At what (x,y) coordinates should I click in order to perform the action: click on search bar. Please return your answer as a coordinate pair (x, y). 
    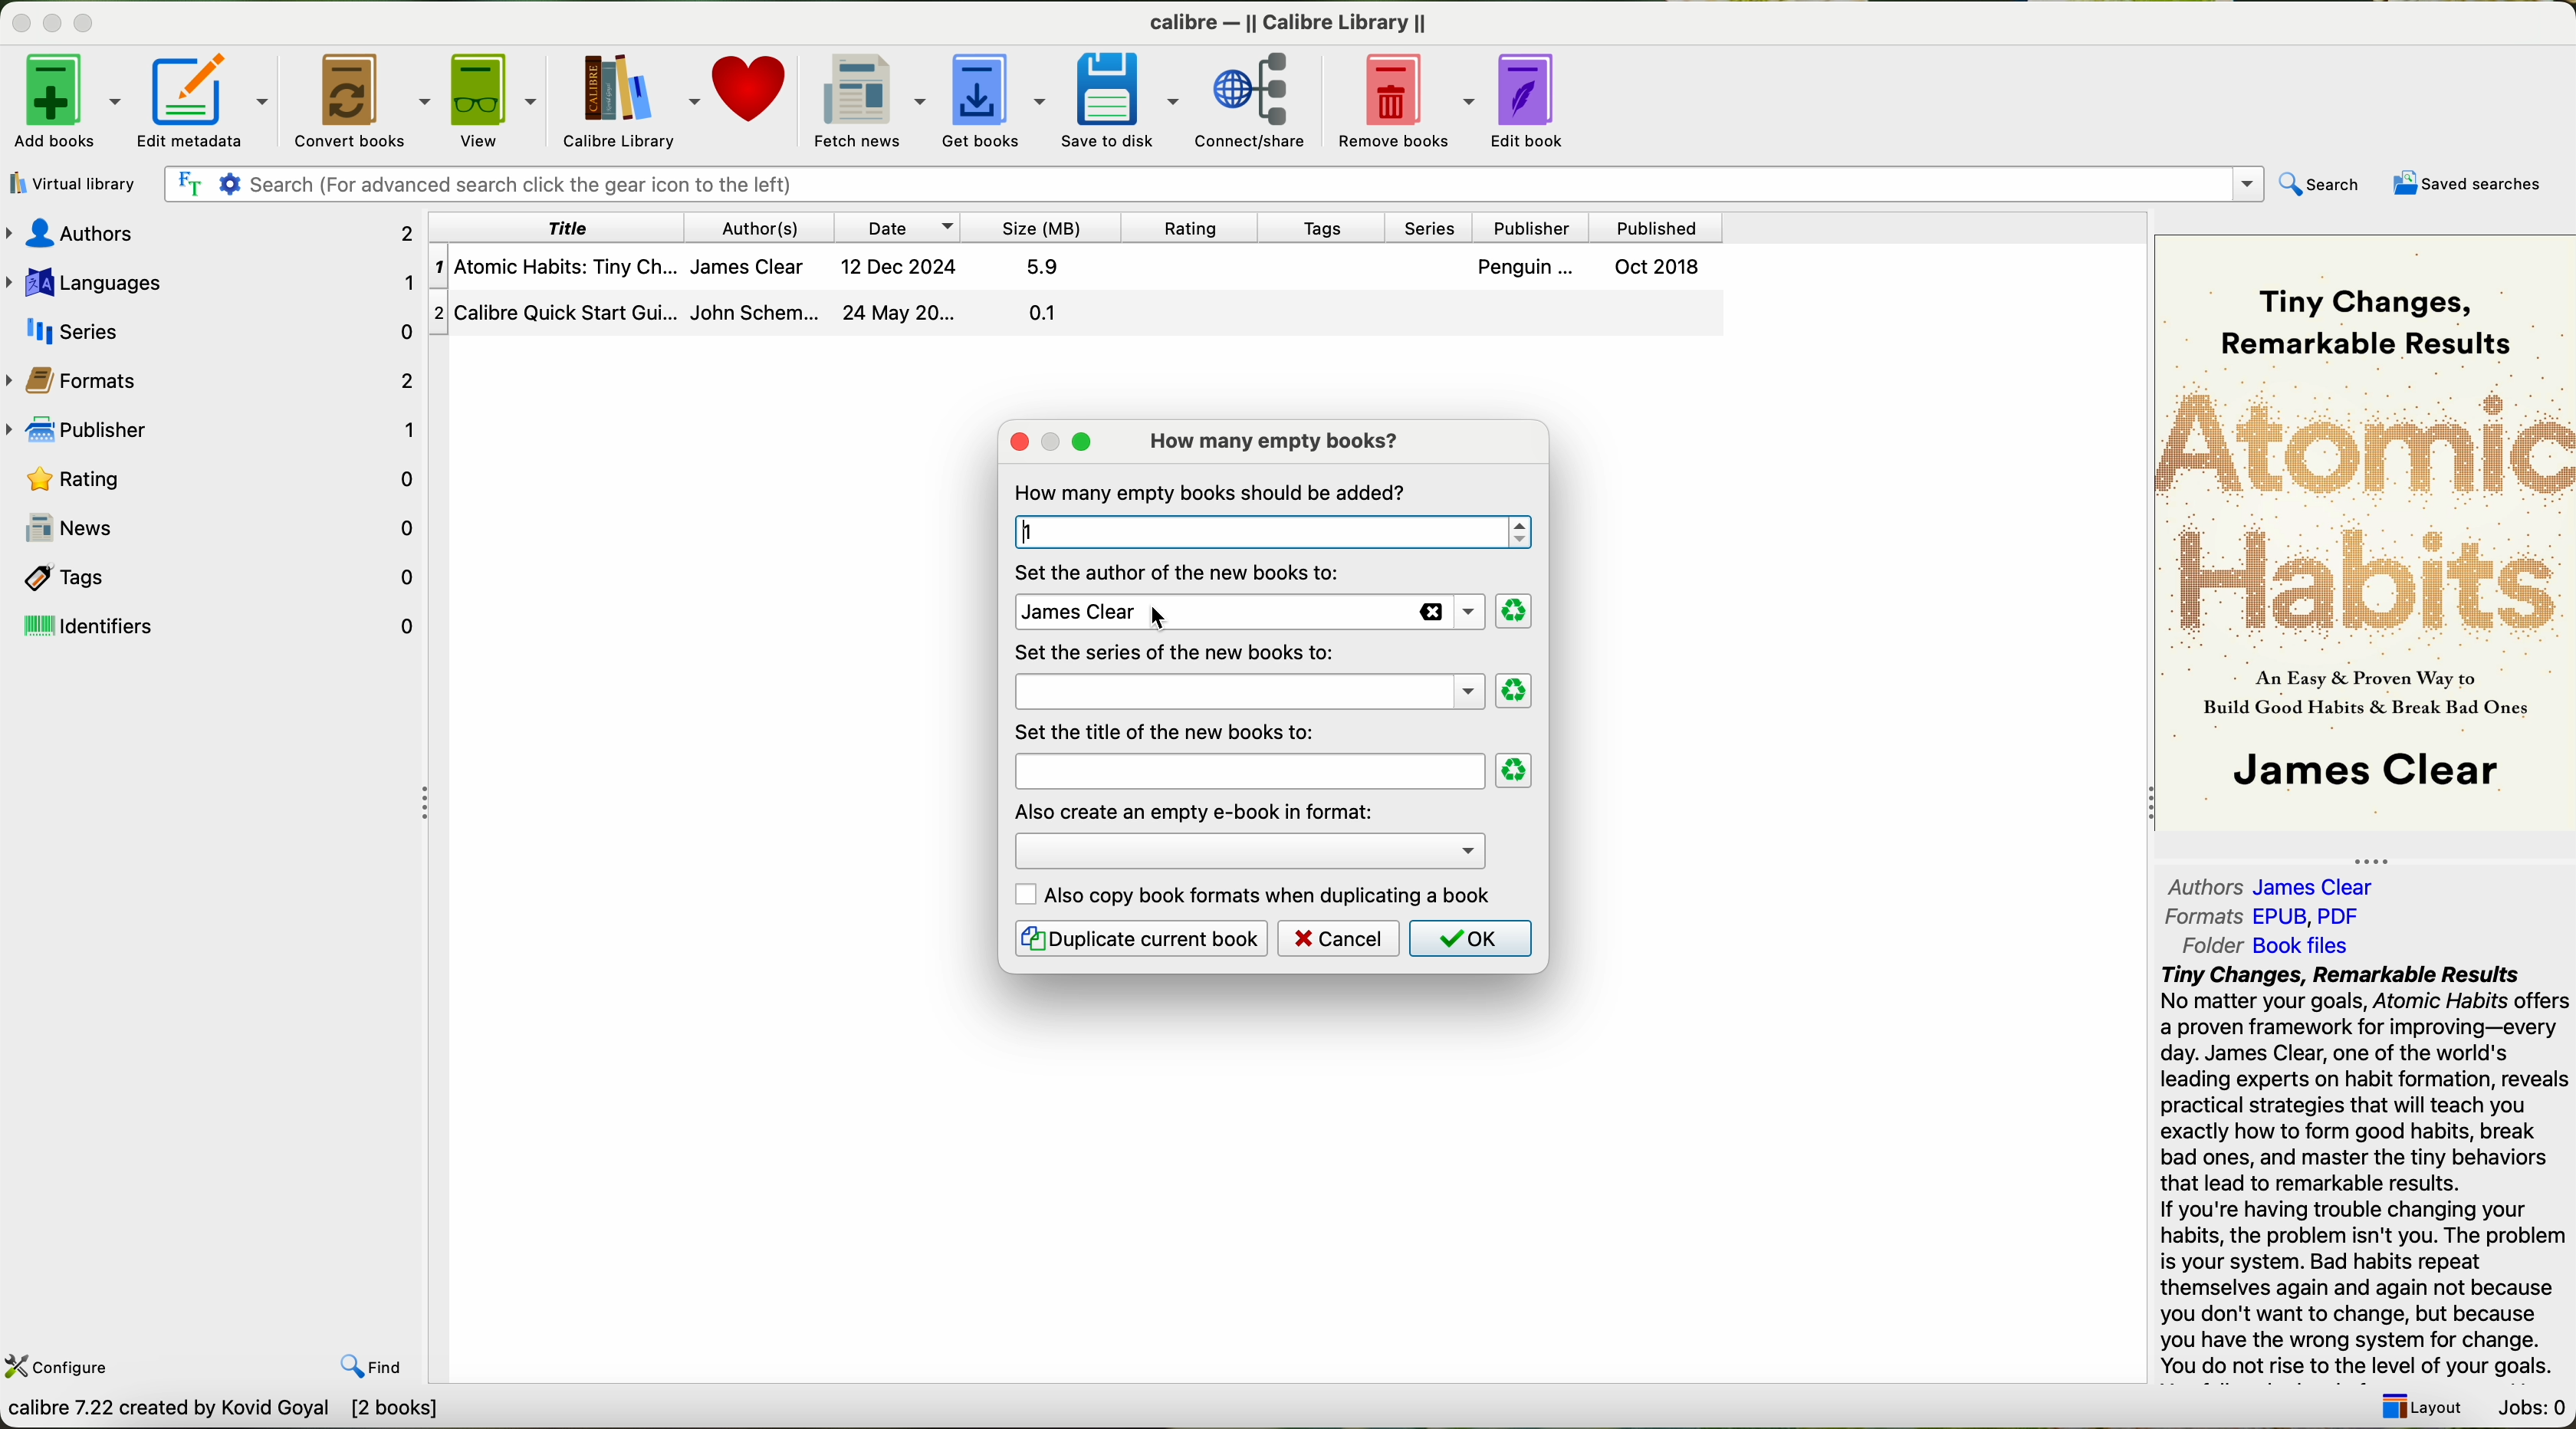
    Looking at the image, I should click on (1219, 184).